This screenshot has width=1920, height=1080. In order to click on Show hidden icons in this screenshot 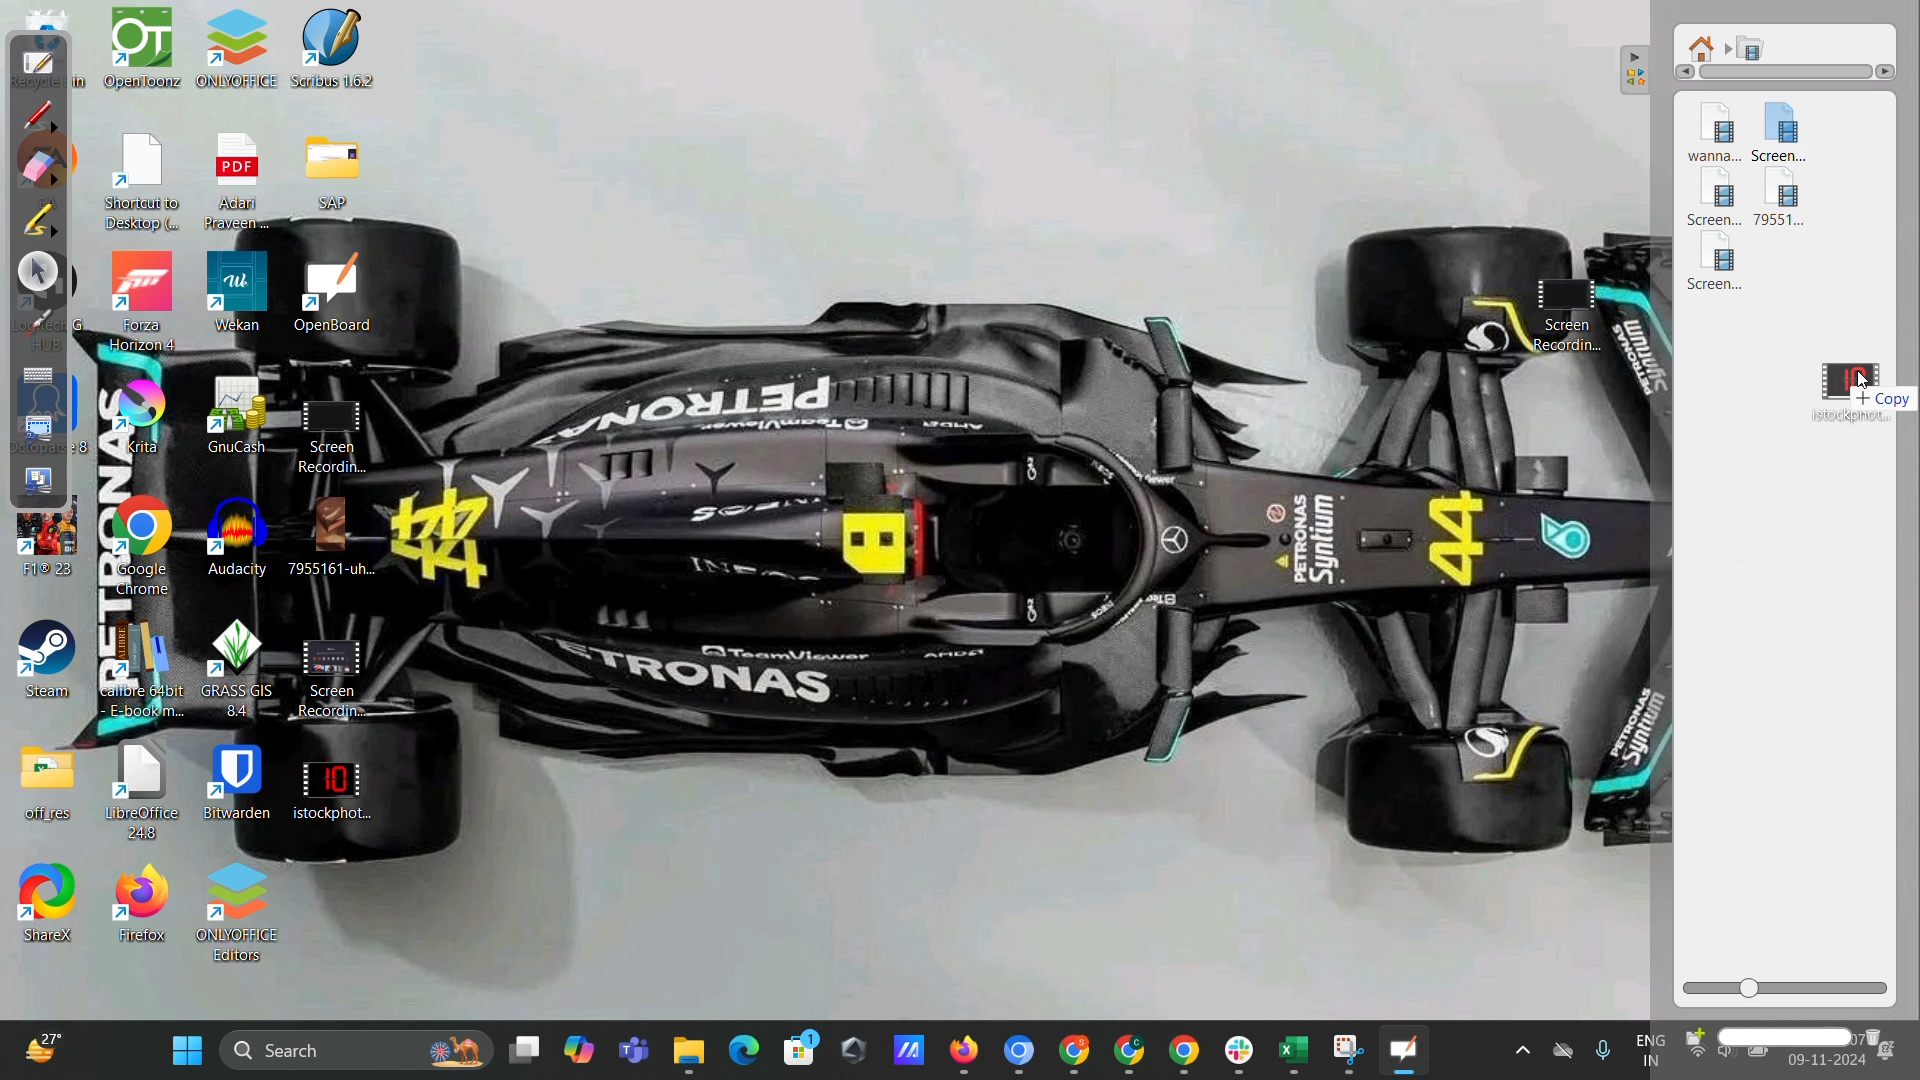, I will do `click(1513, 1048)`.